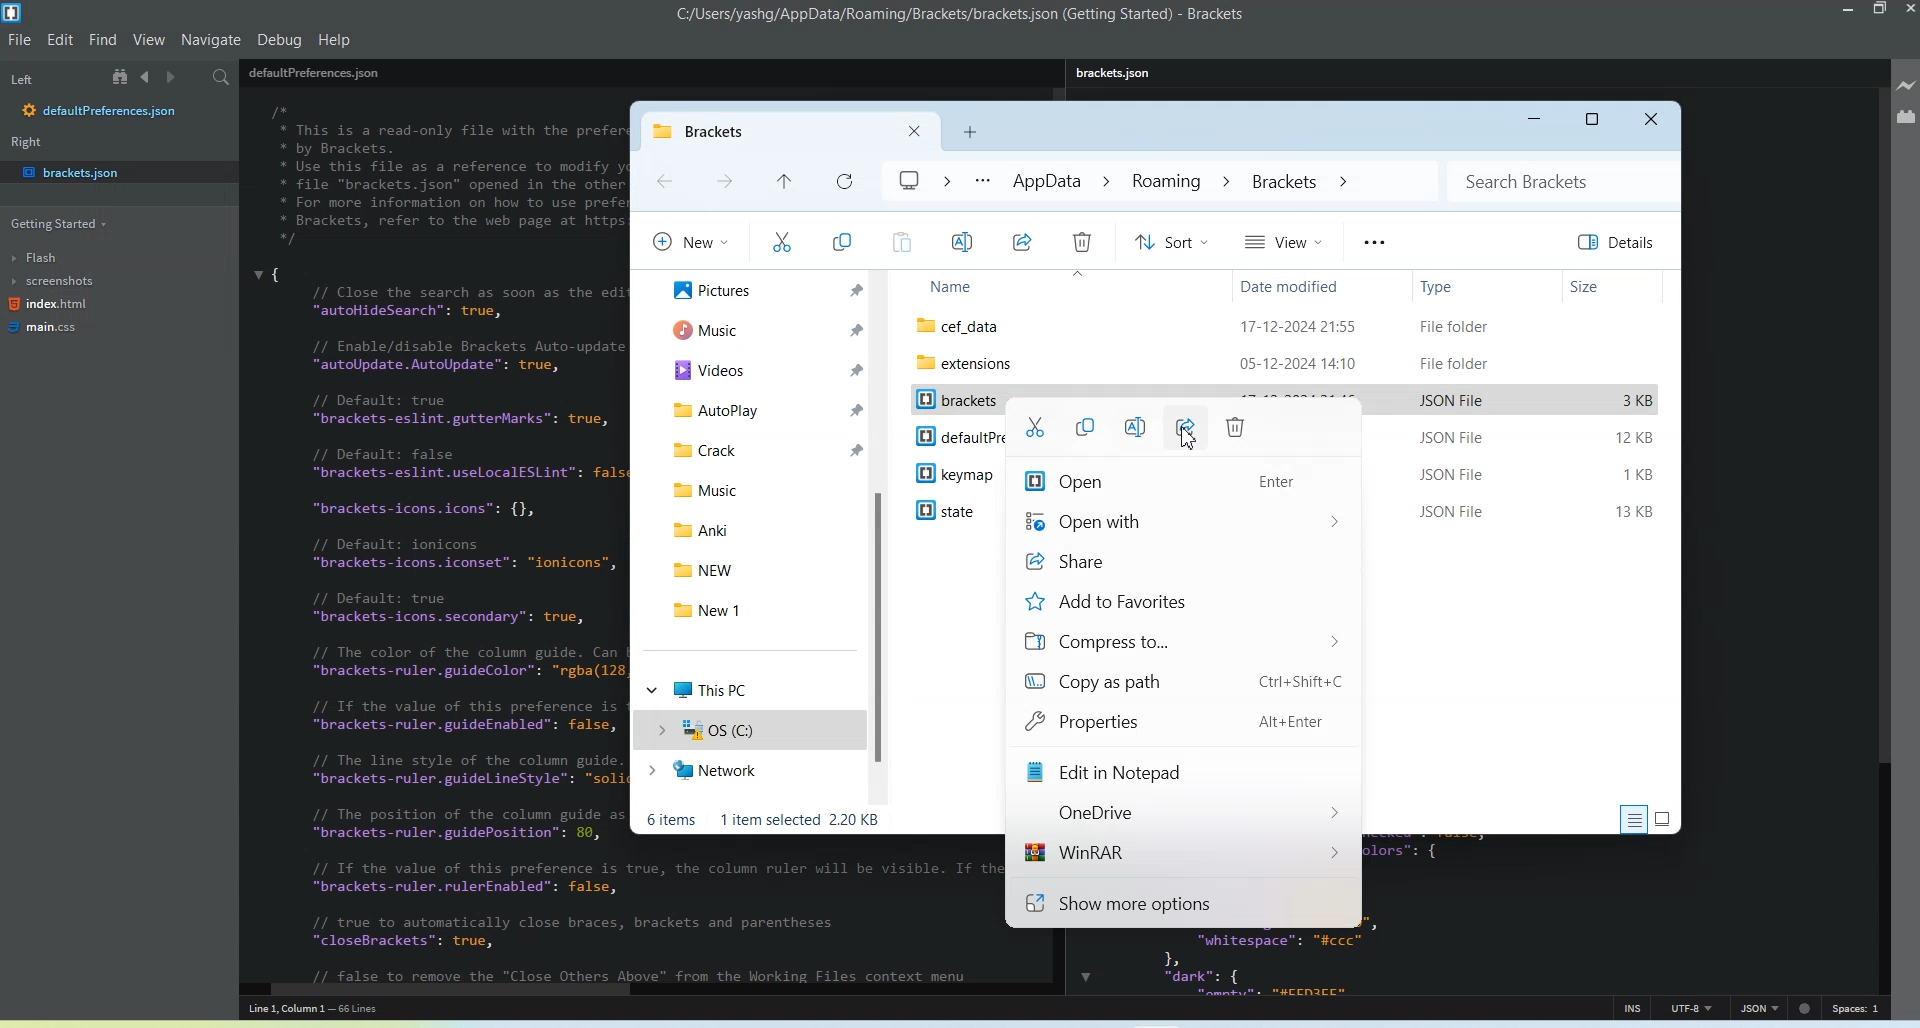 The height and width of the screenshot is (1028, 1920). Describe the element at coordinates (337, 1010) in the screenshot. I see `line1, column 1, 66 lines` at that location.